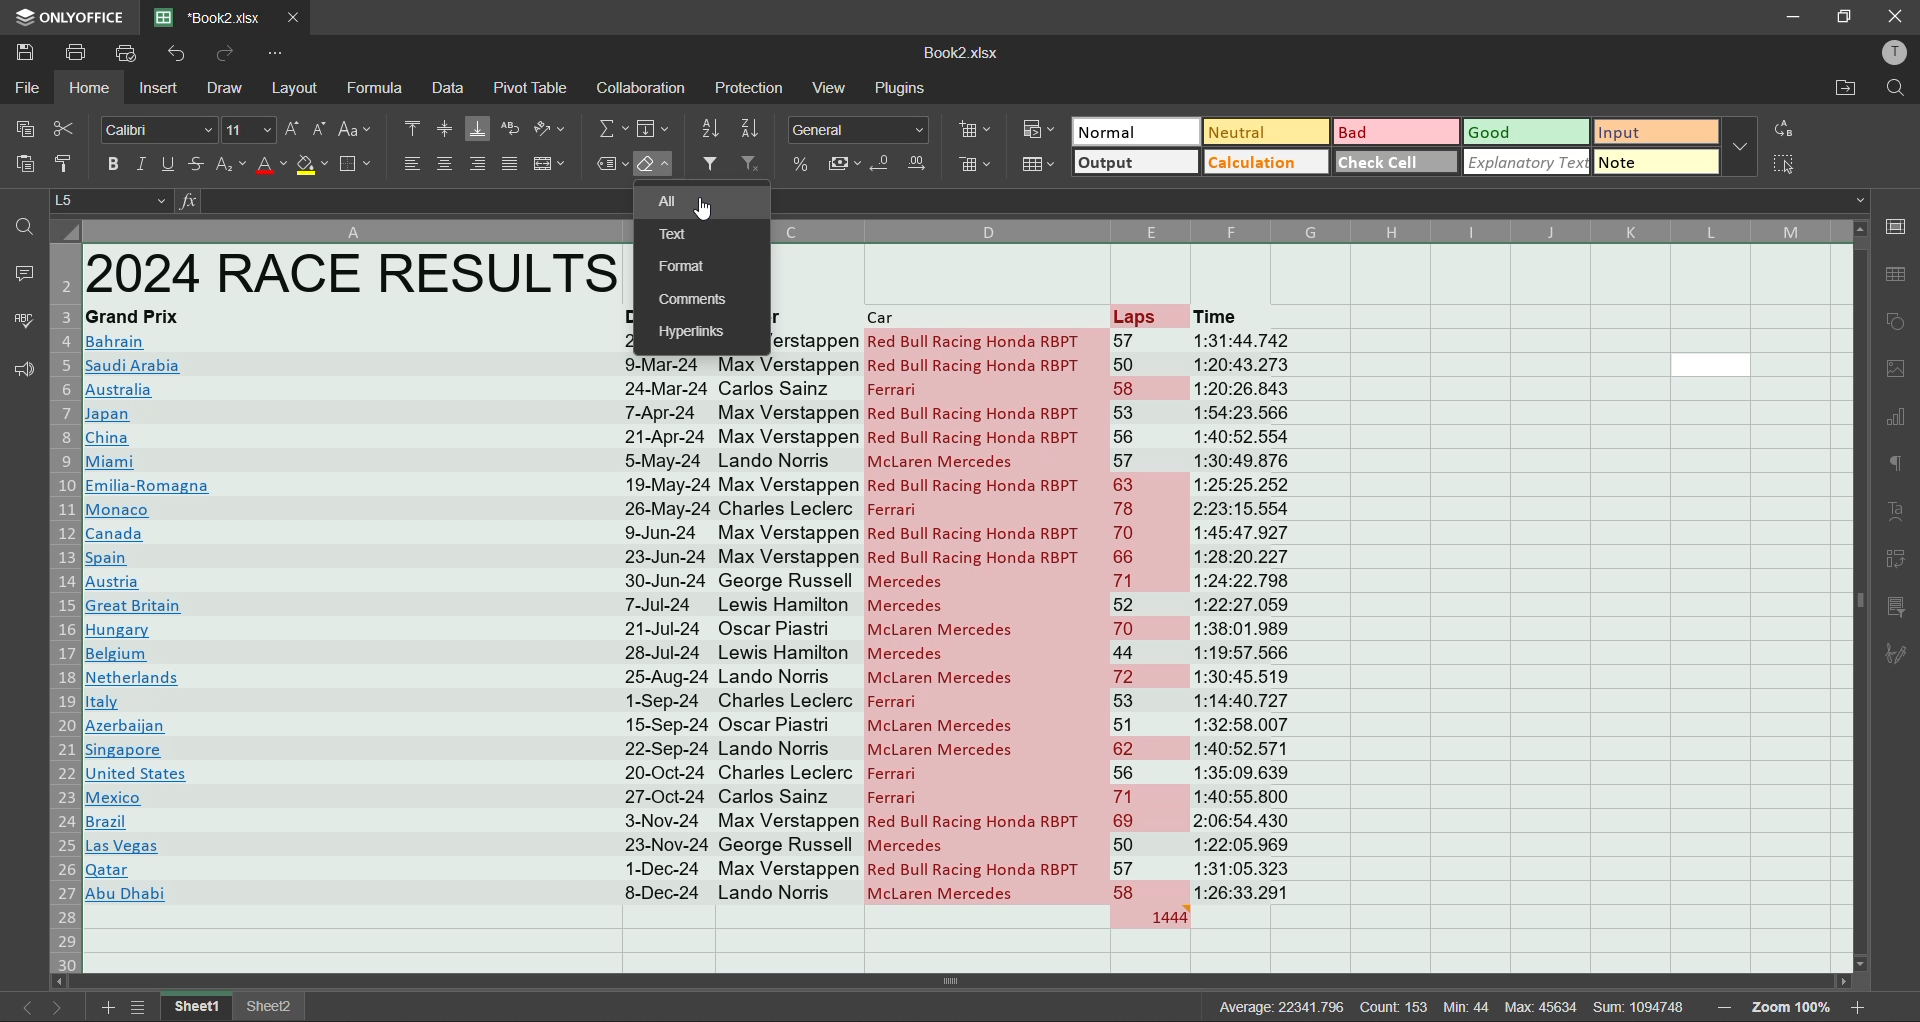  What do you see at coordinates (232, 164) in the screenshot?
I see `sub/superscript` at bounding box center [232, 164].